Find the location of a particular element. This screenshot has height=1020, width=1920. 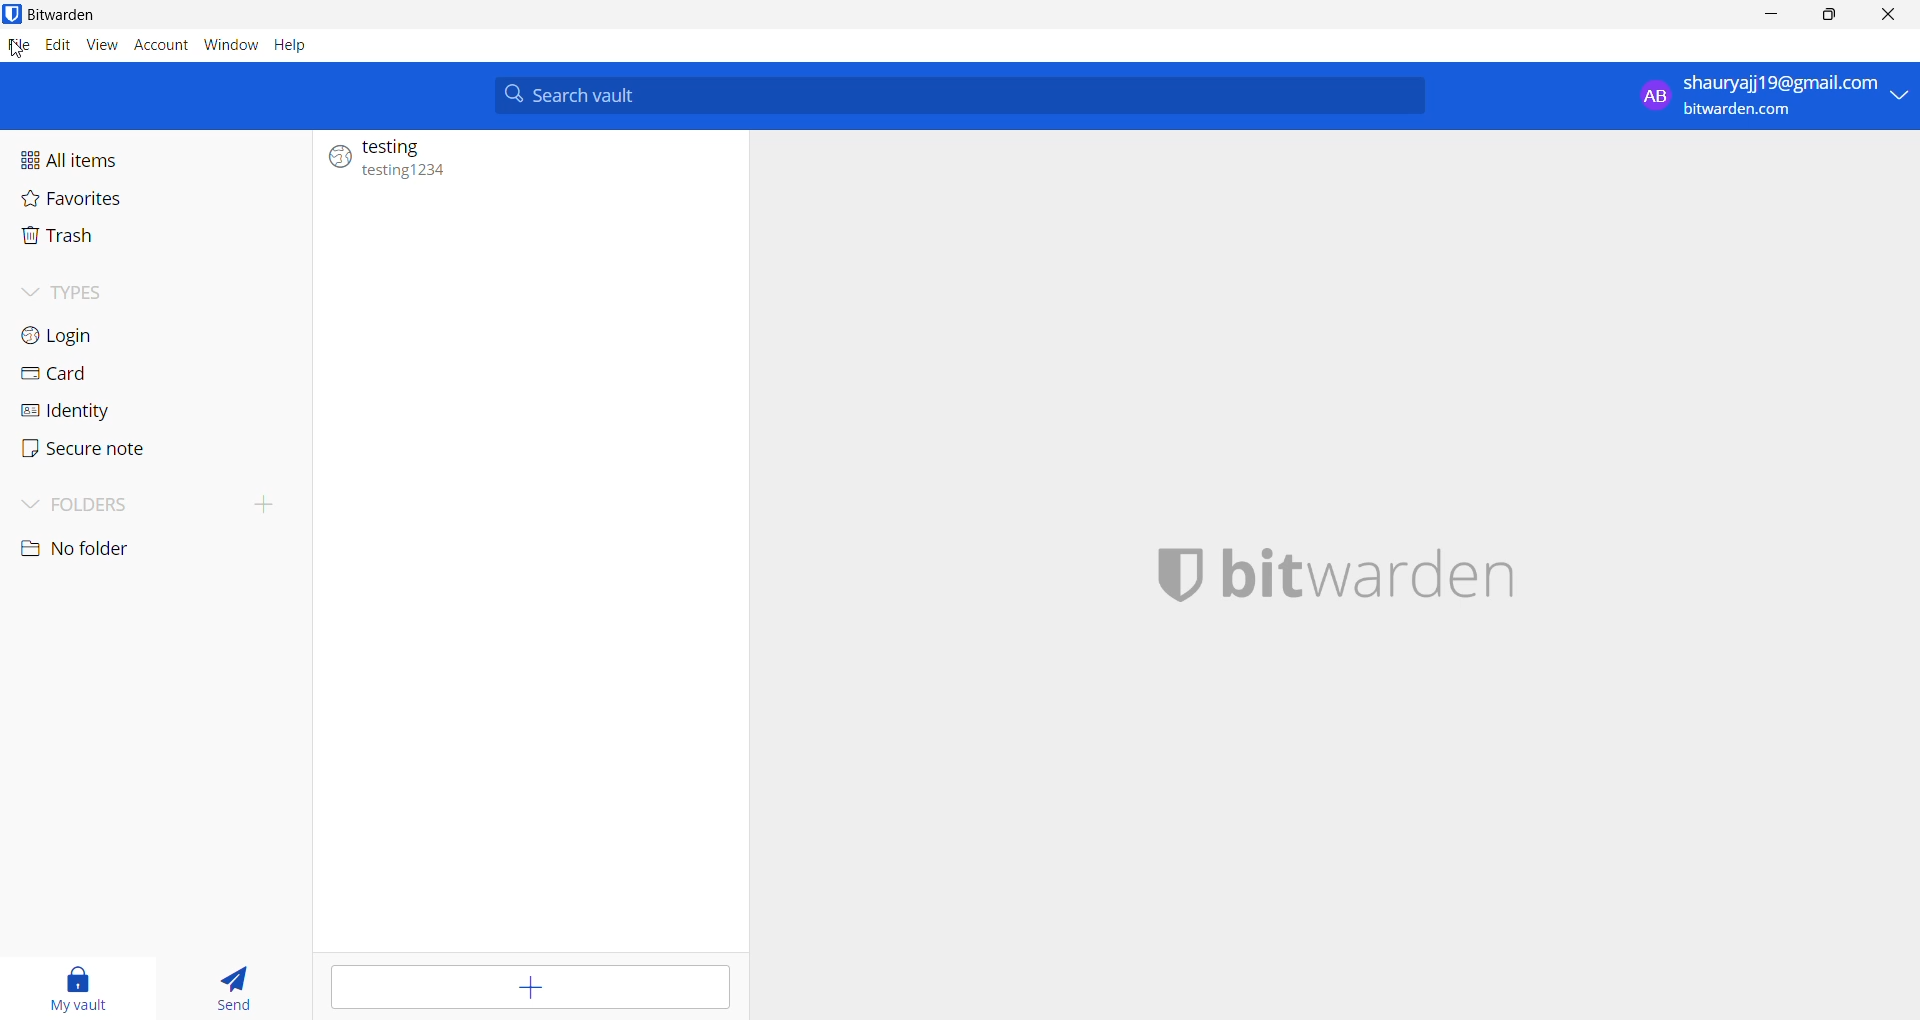

name and logo is located at coordinates (1341, 584).